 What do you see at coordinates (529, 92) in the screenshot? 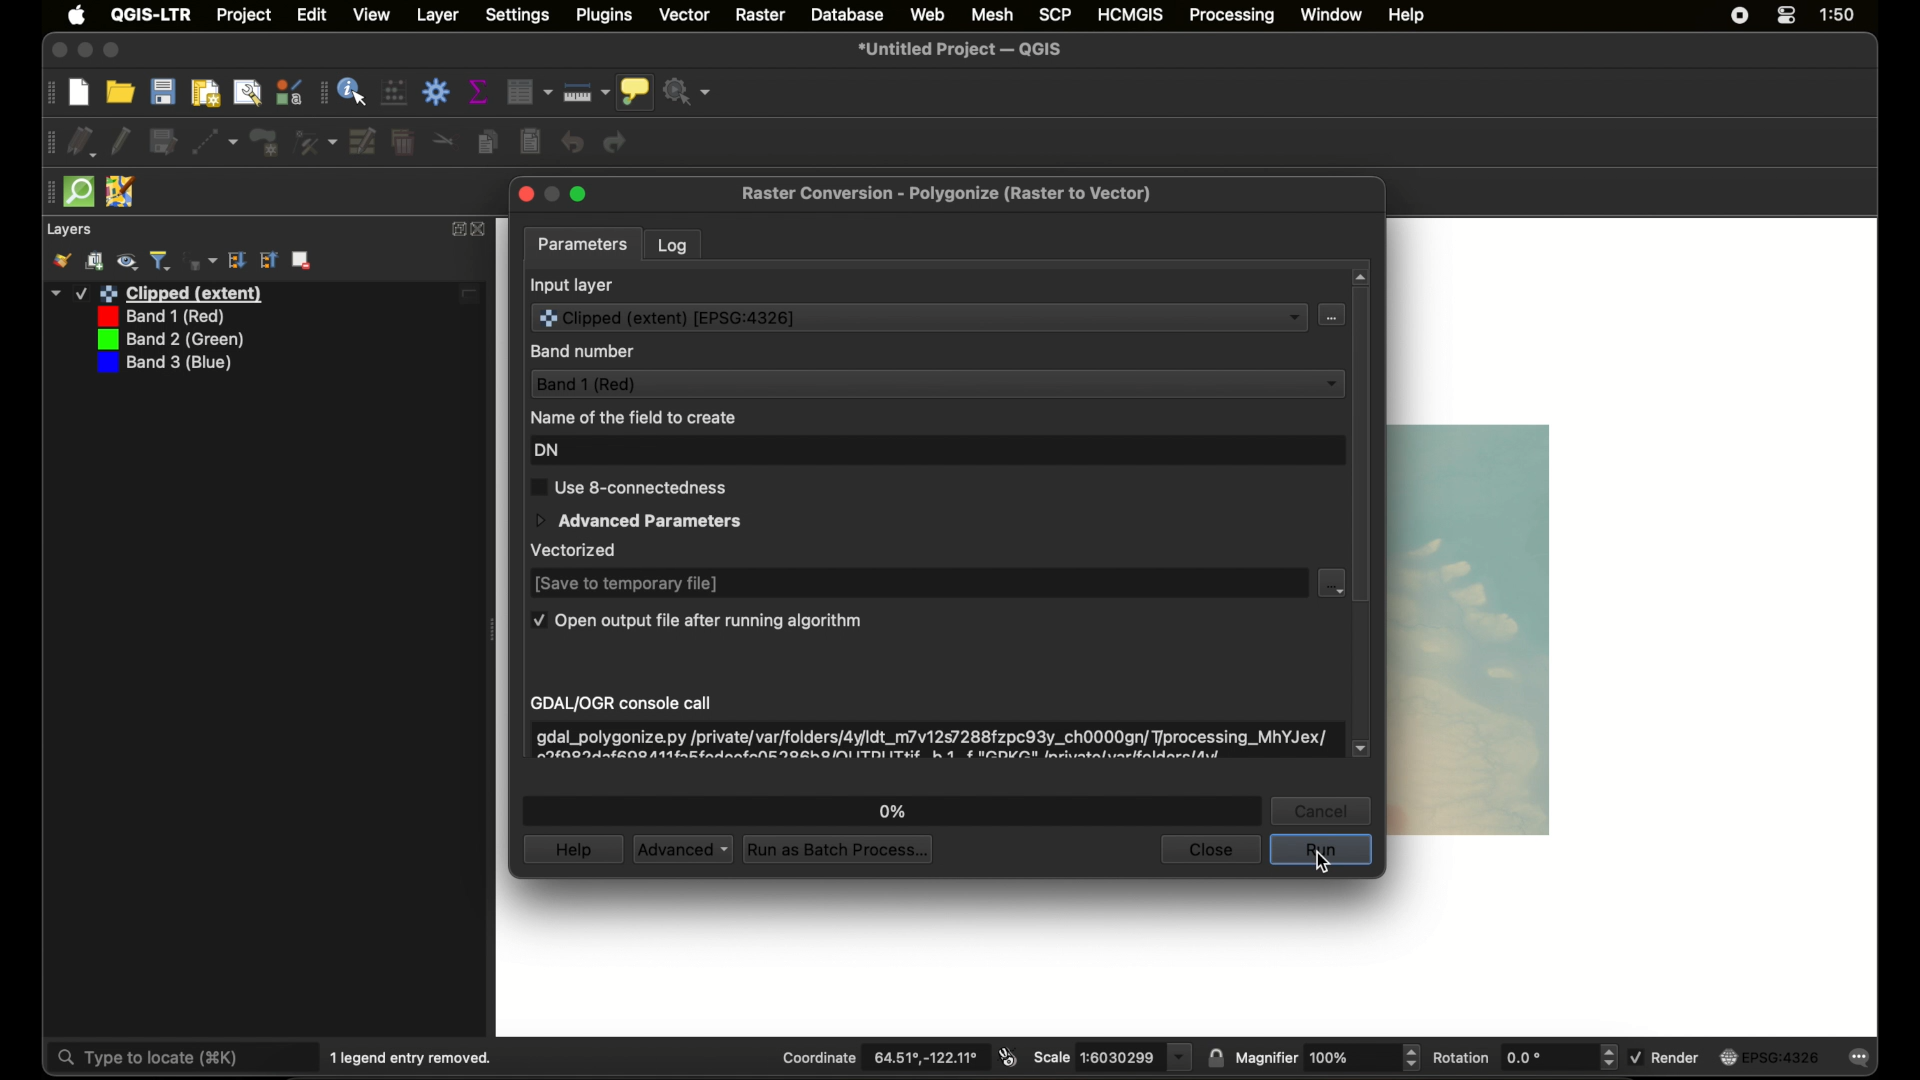
I see `open attribute table` at bounding box center [529, 92].